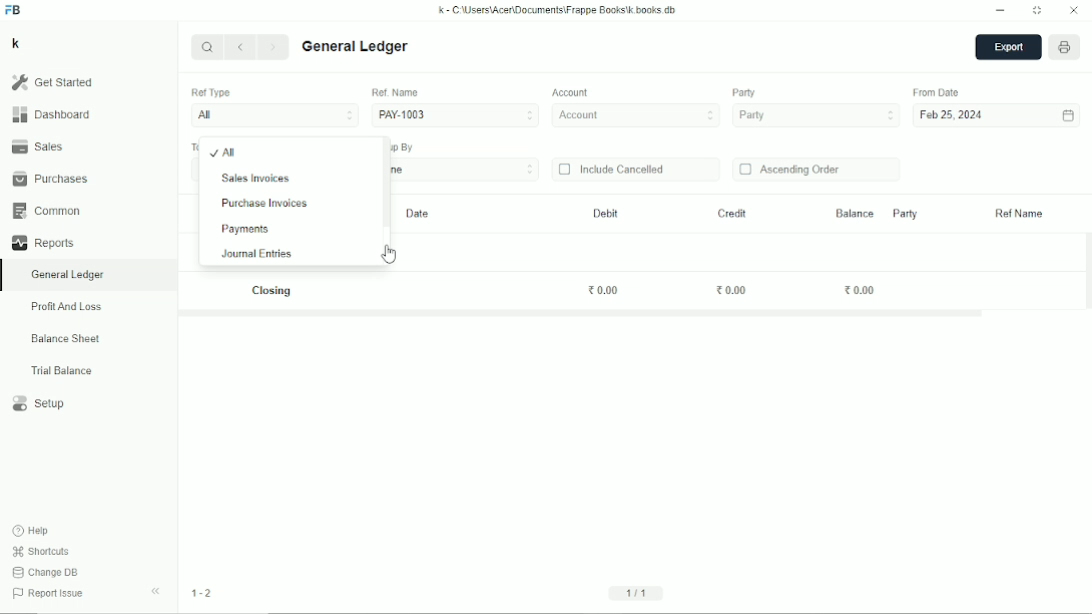 The width and height of the screenshot is (1092, 614). Describe the element at coordinates (275, 48) in the screenshot. I see `Next` at that location.